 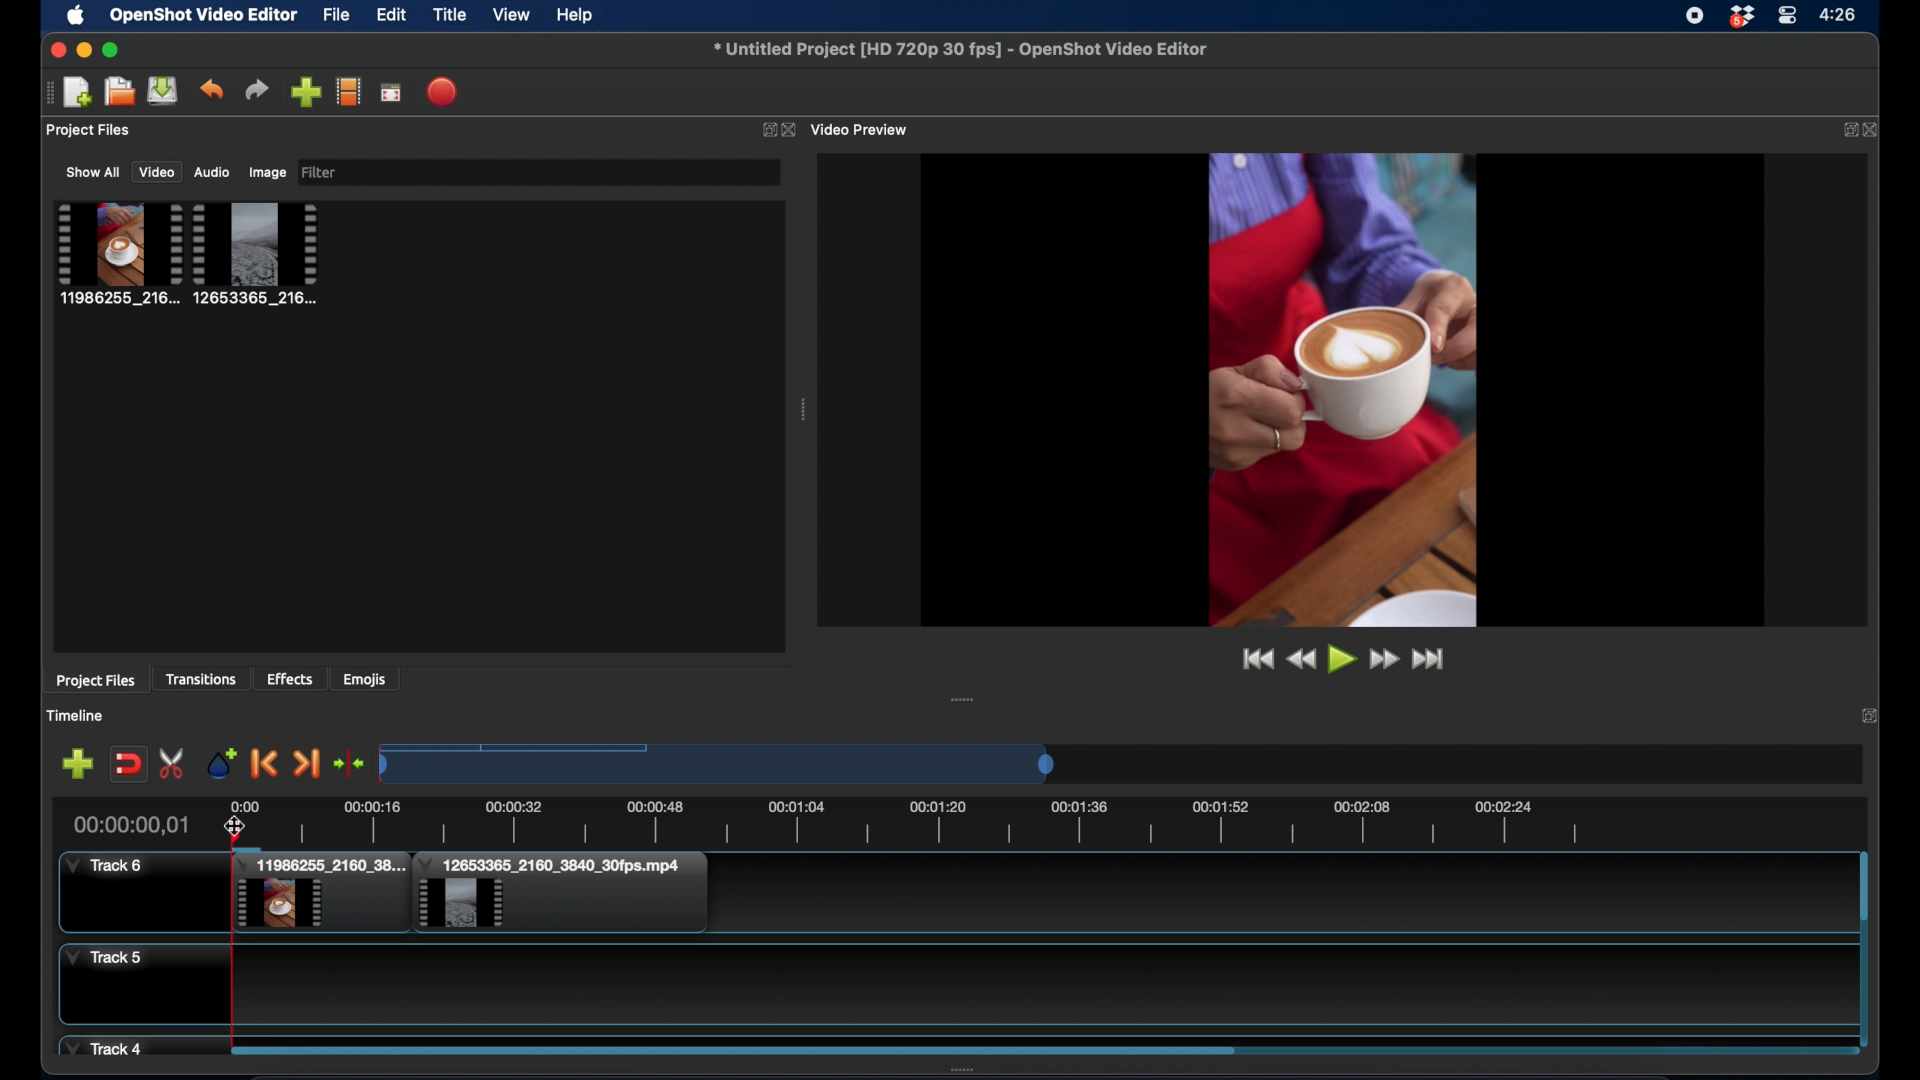 What do you see at coordinates (257, 253) in the screenshot?
I see `project file` at bounding box center [257, 253].